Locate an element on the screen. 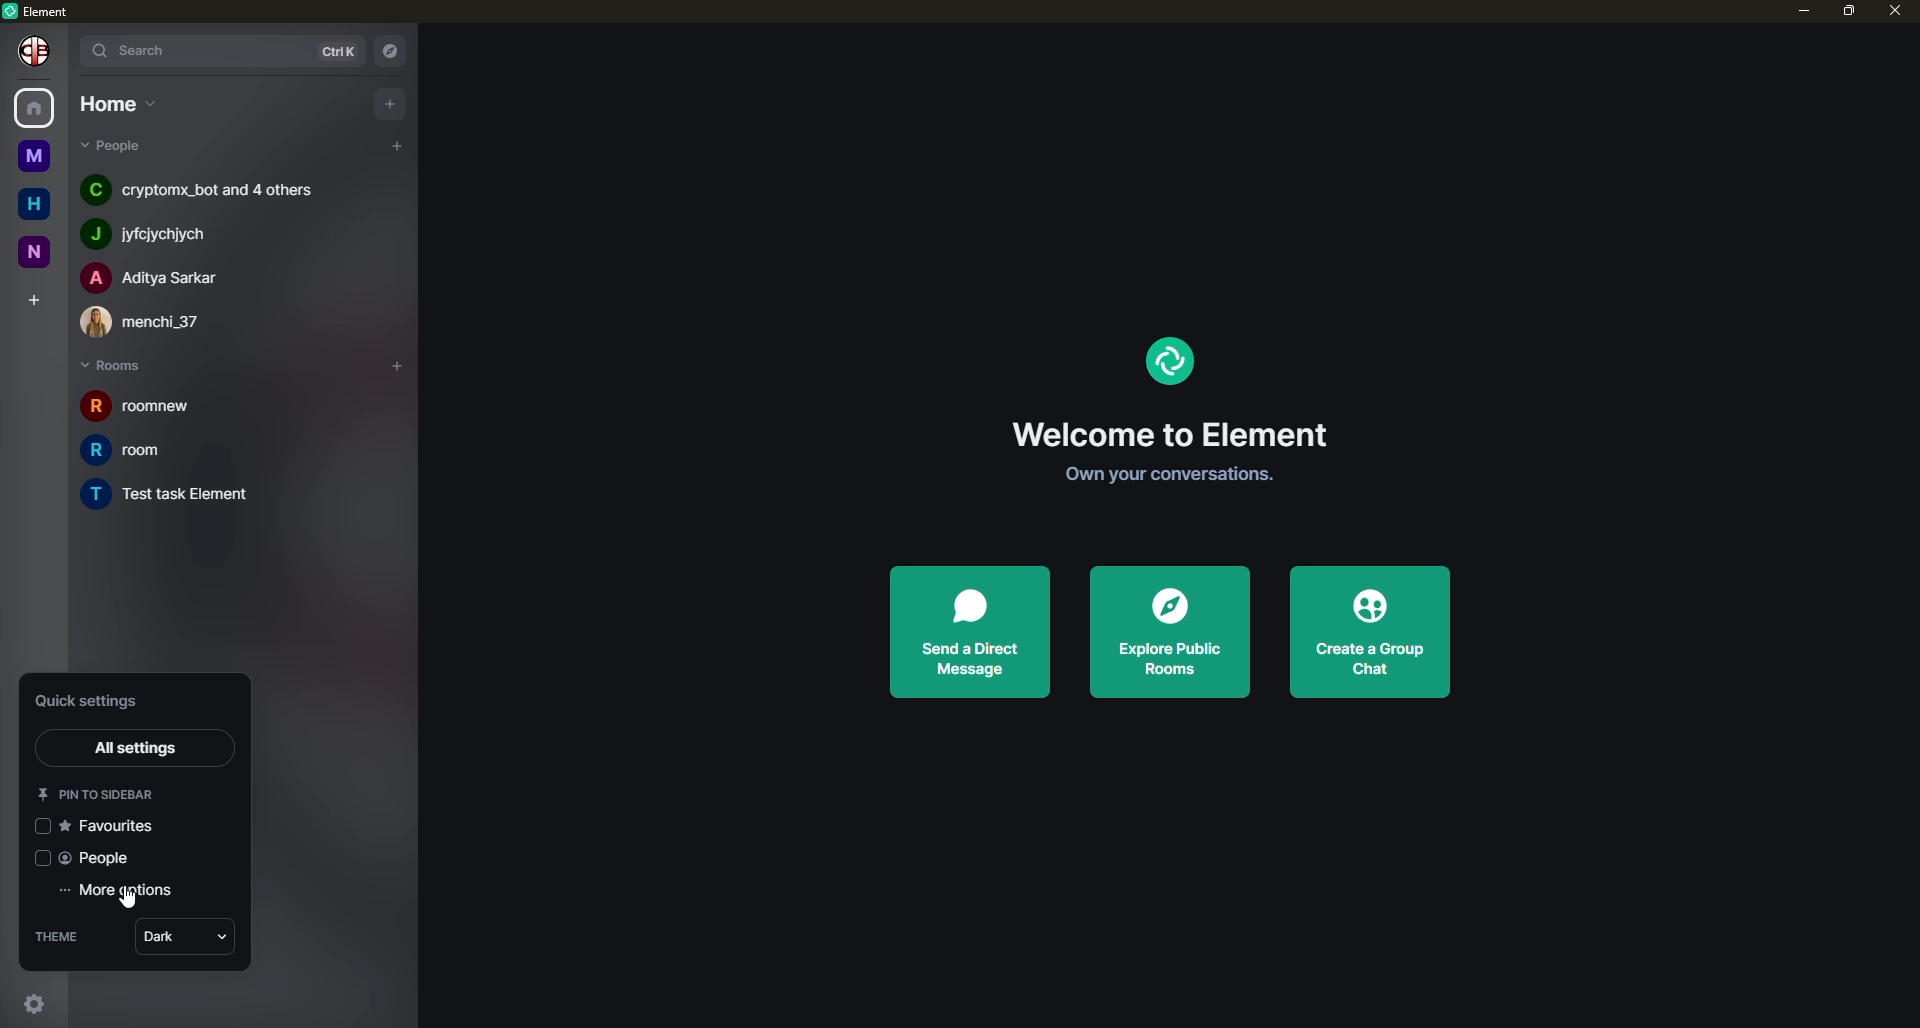 The height and width of the screenshot is (1028, 1920). quick settings is located at coordinates (92, 701).